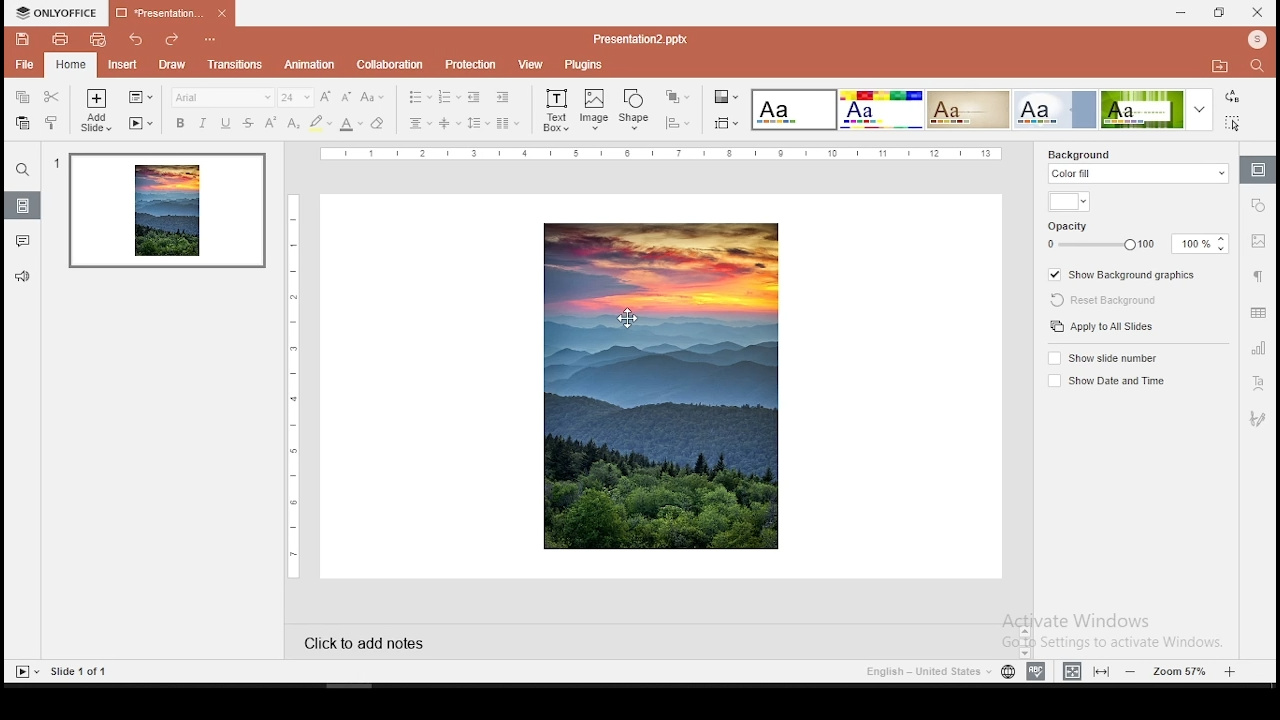  Describe the element at coordinates (968, 110) in the screenshot. I see `theme ` at that location.